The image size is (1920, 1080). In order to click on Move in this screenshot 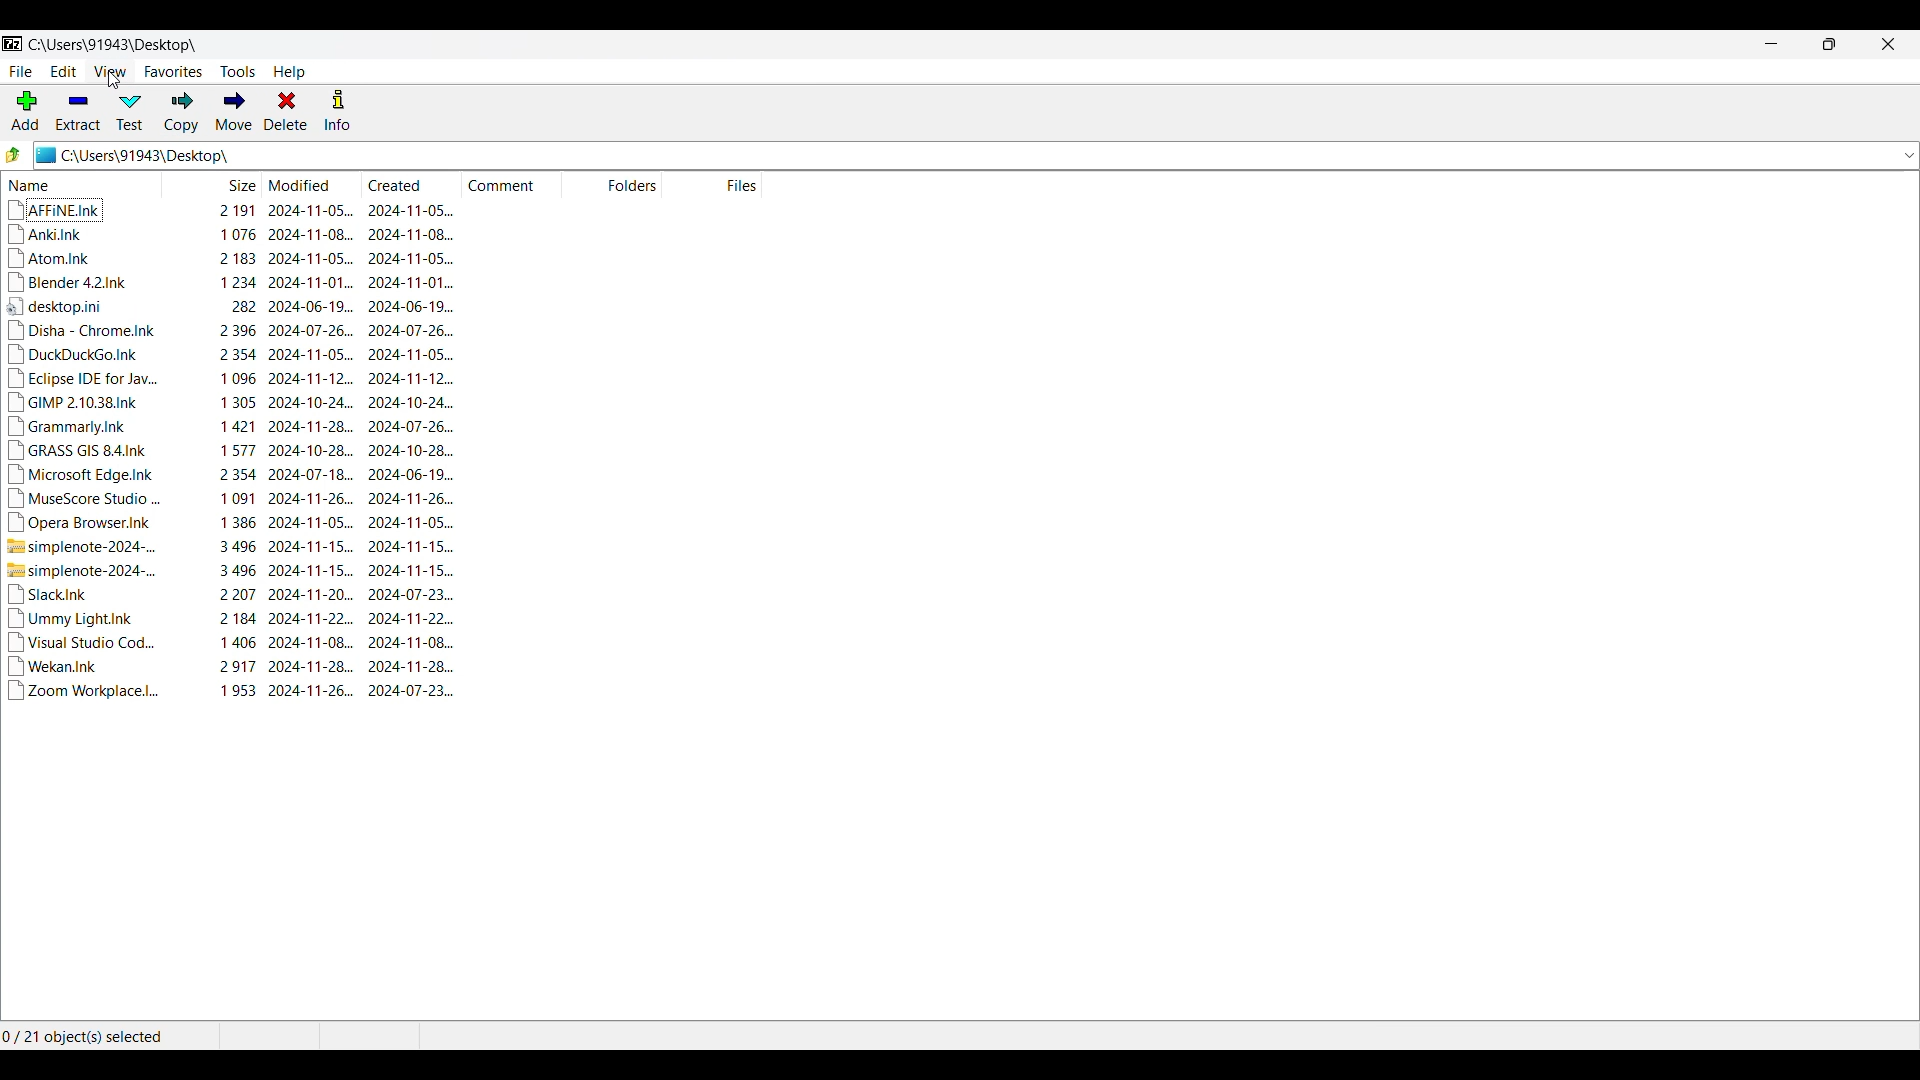, I will do `click(233, 110)`.